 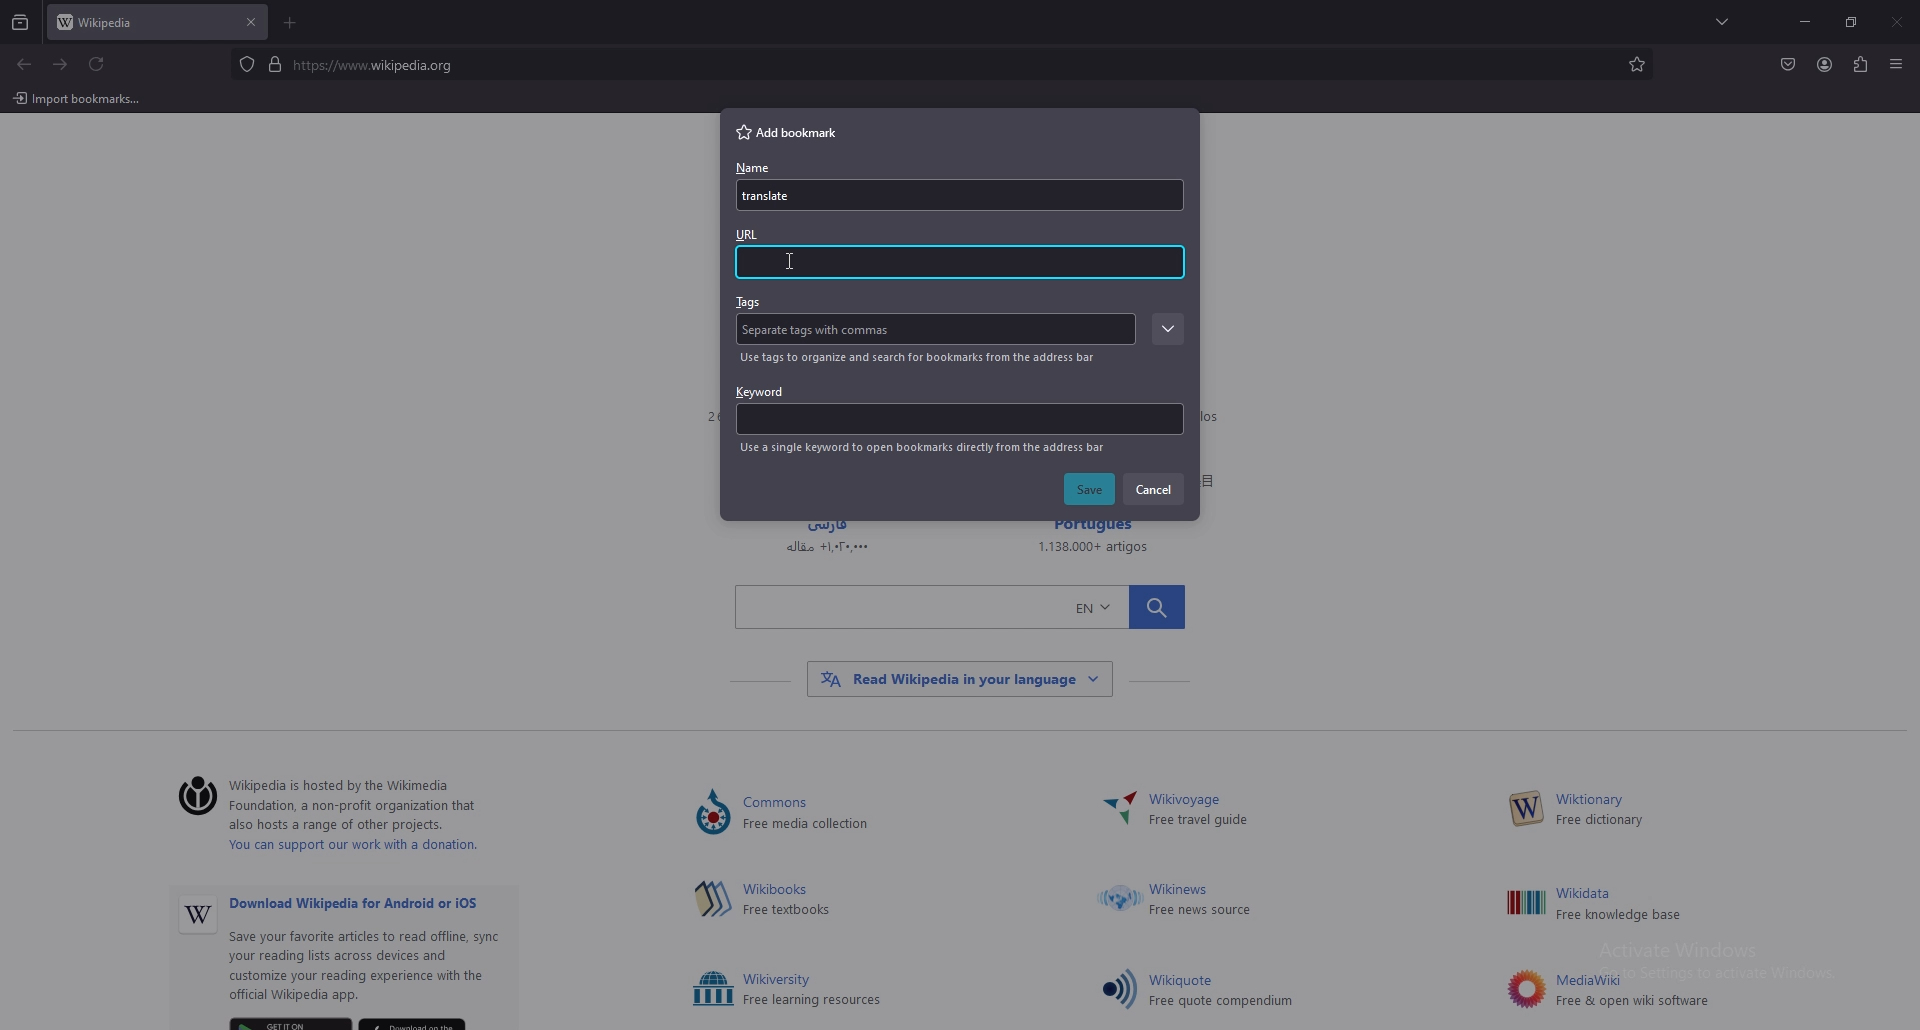 What do you see at coordinates (61, 65) in the screenshot?
I see `forward` at bounding box center [61, 65].